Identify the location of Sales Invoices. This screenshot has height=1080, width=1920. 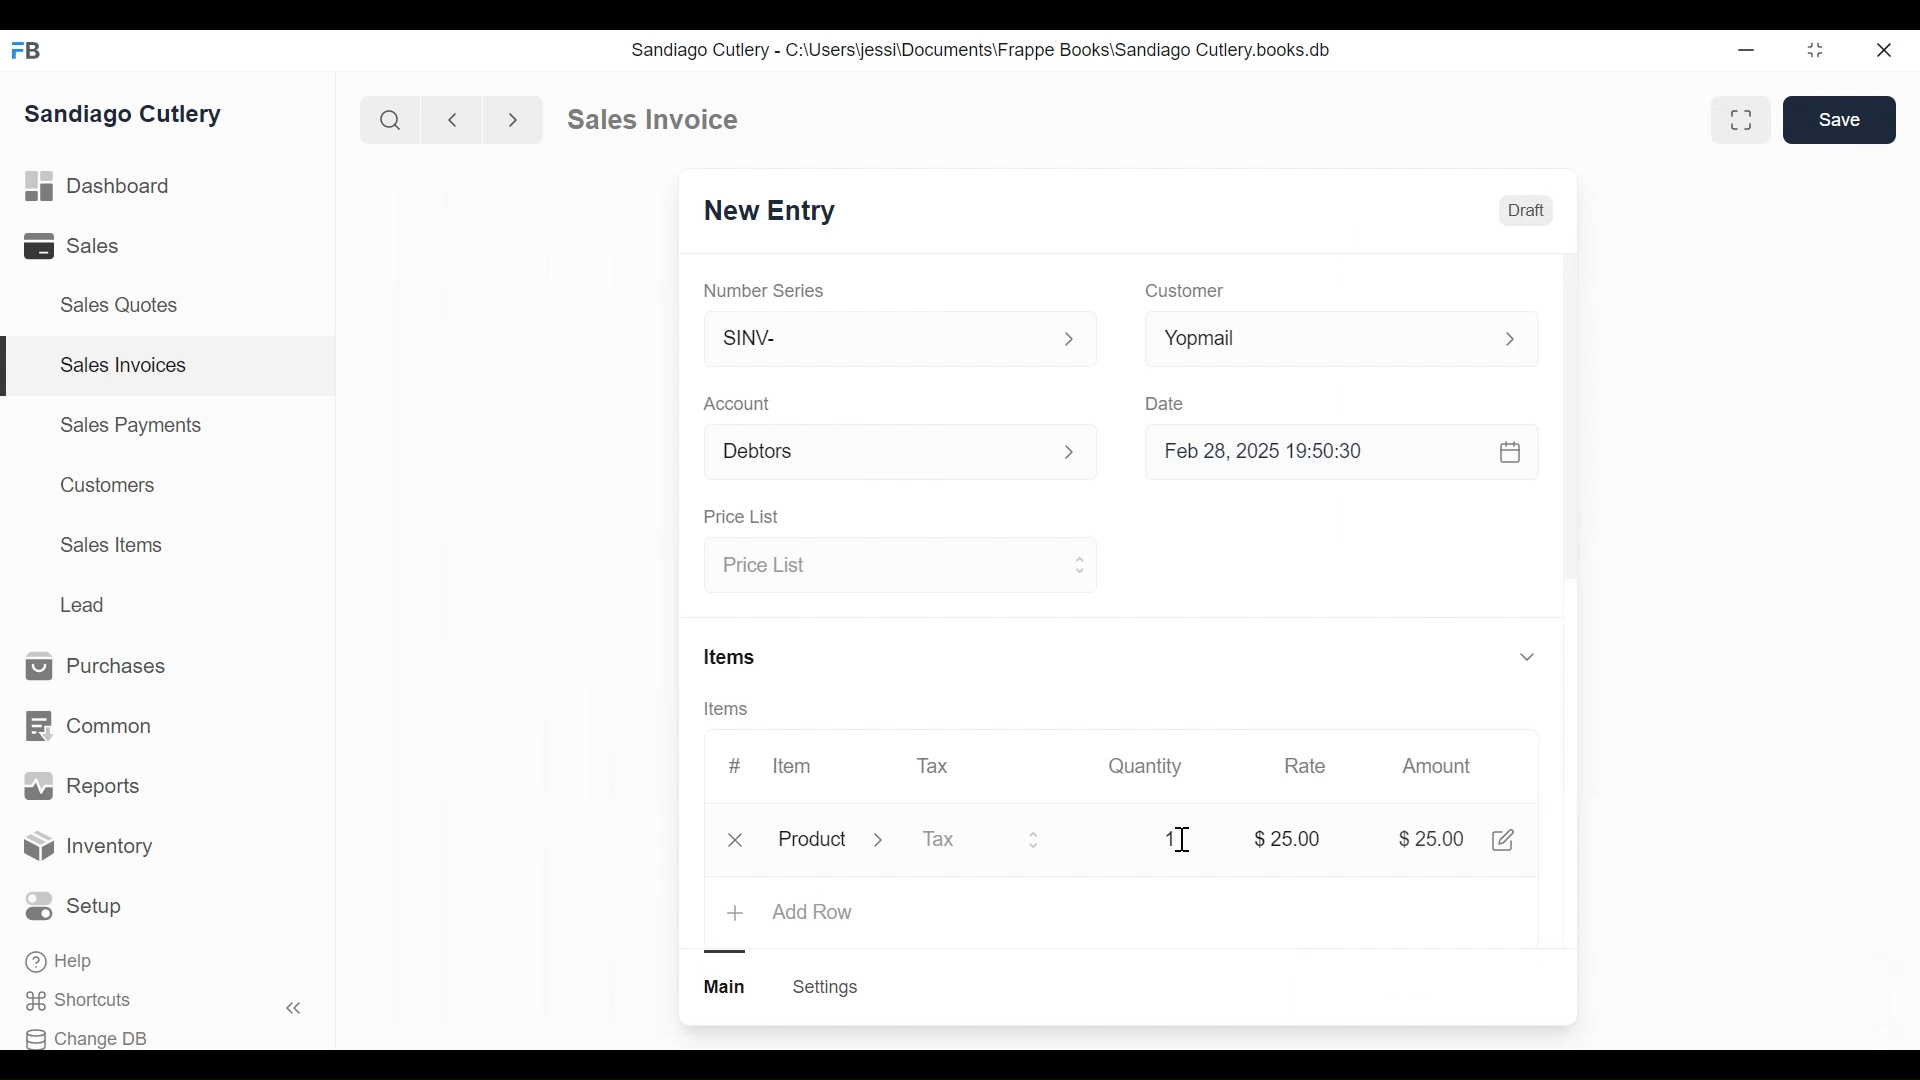
(124, 366).